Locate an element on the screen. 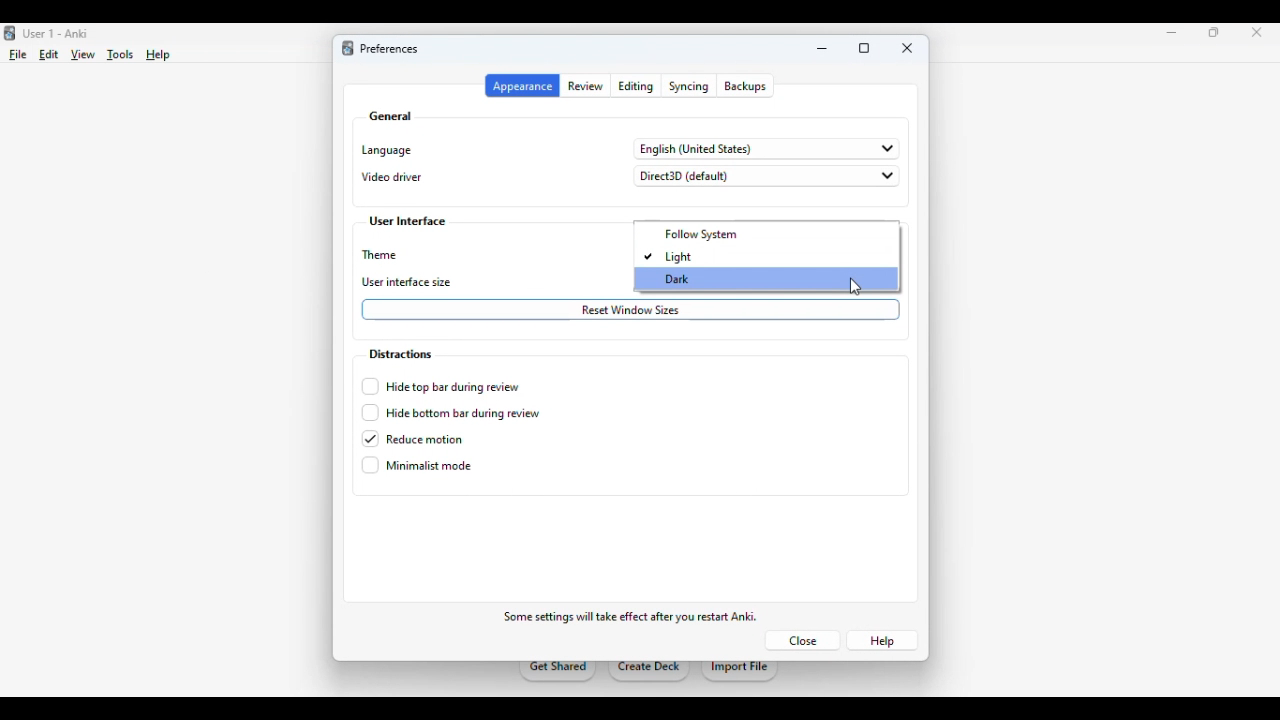 This screenshot has width=1280, height=720. close is located at coordinates (1257, 32).